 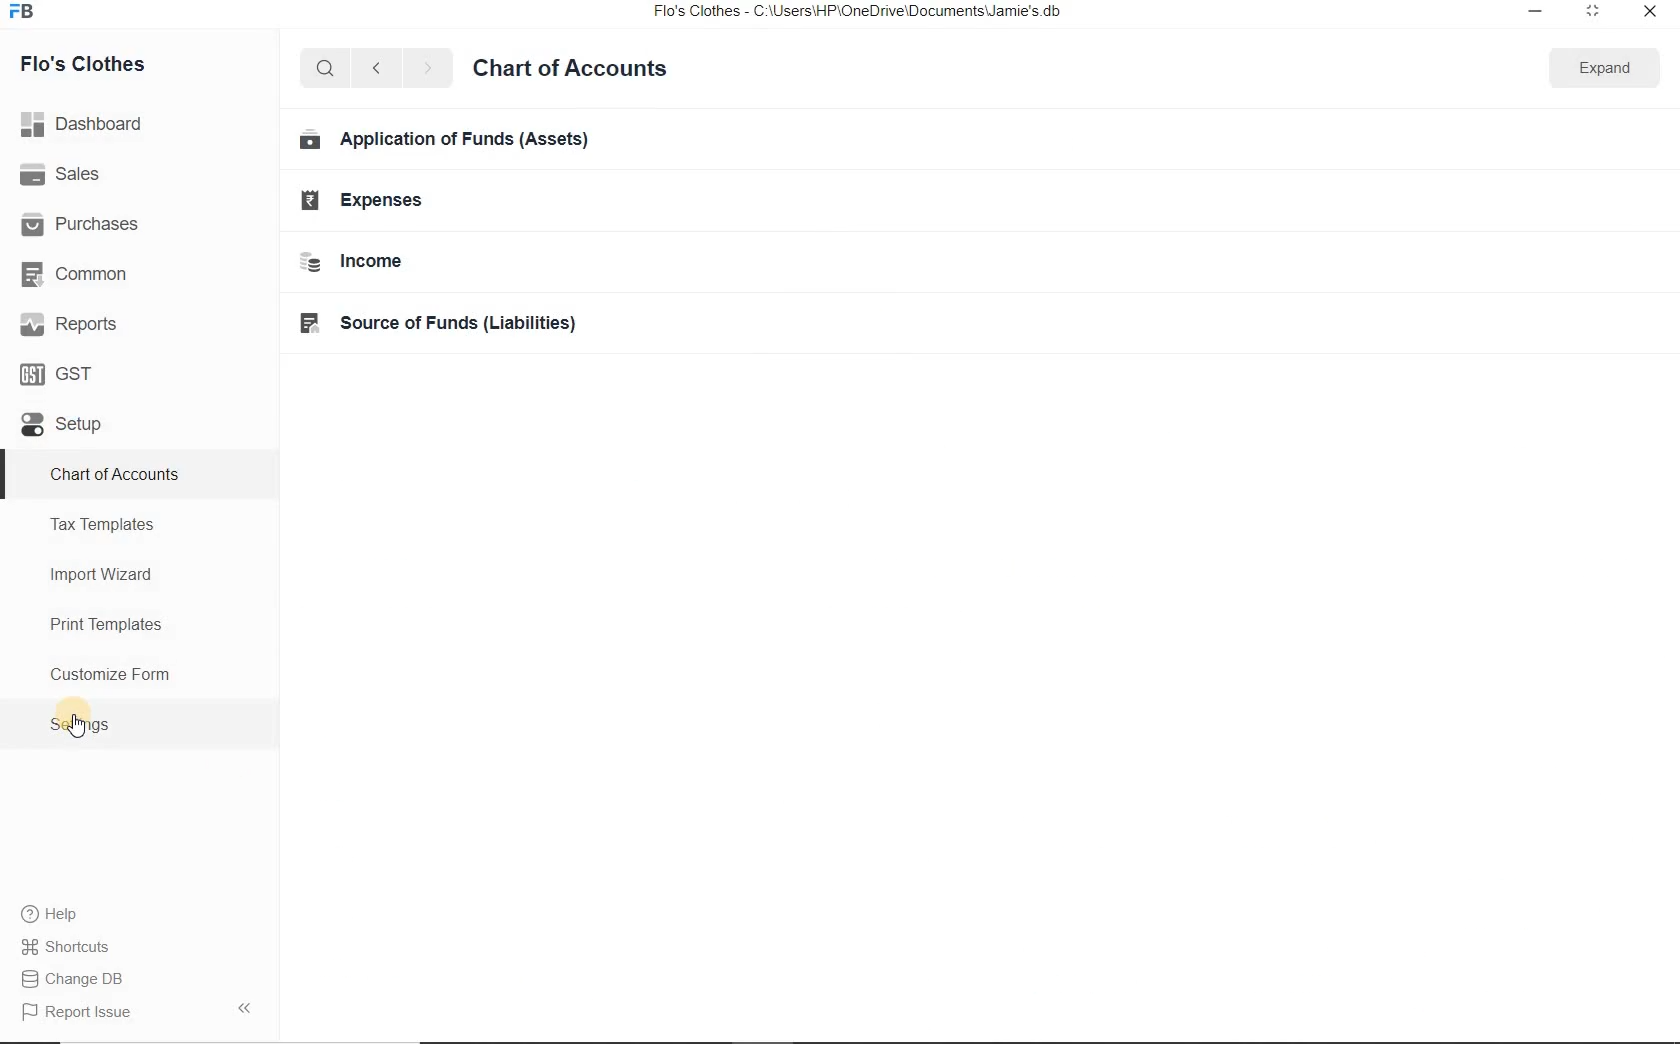 What do you see at coordinates (373, 67) in the screenshot?
I see `Previous` at bounding box center [373, 67].